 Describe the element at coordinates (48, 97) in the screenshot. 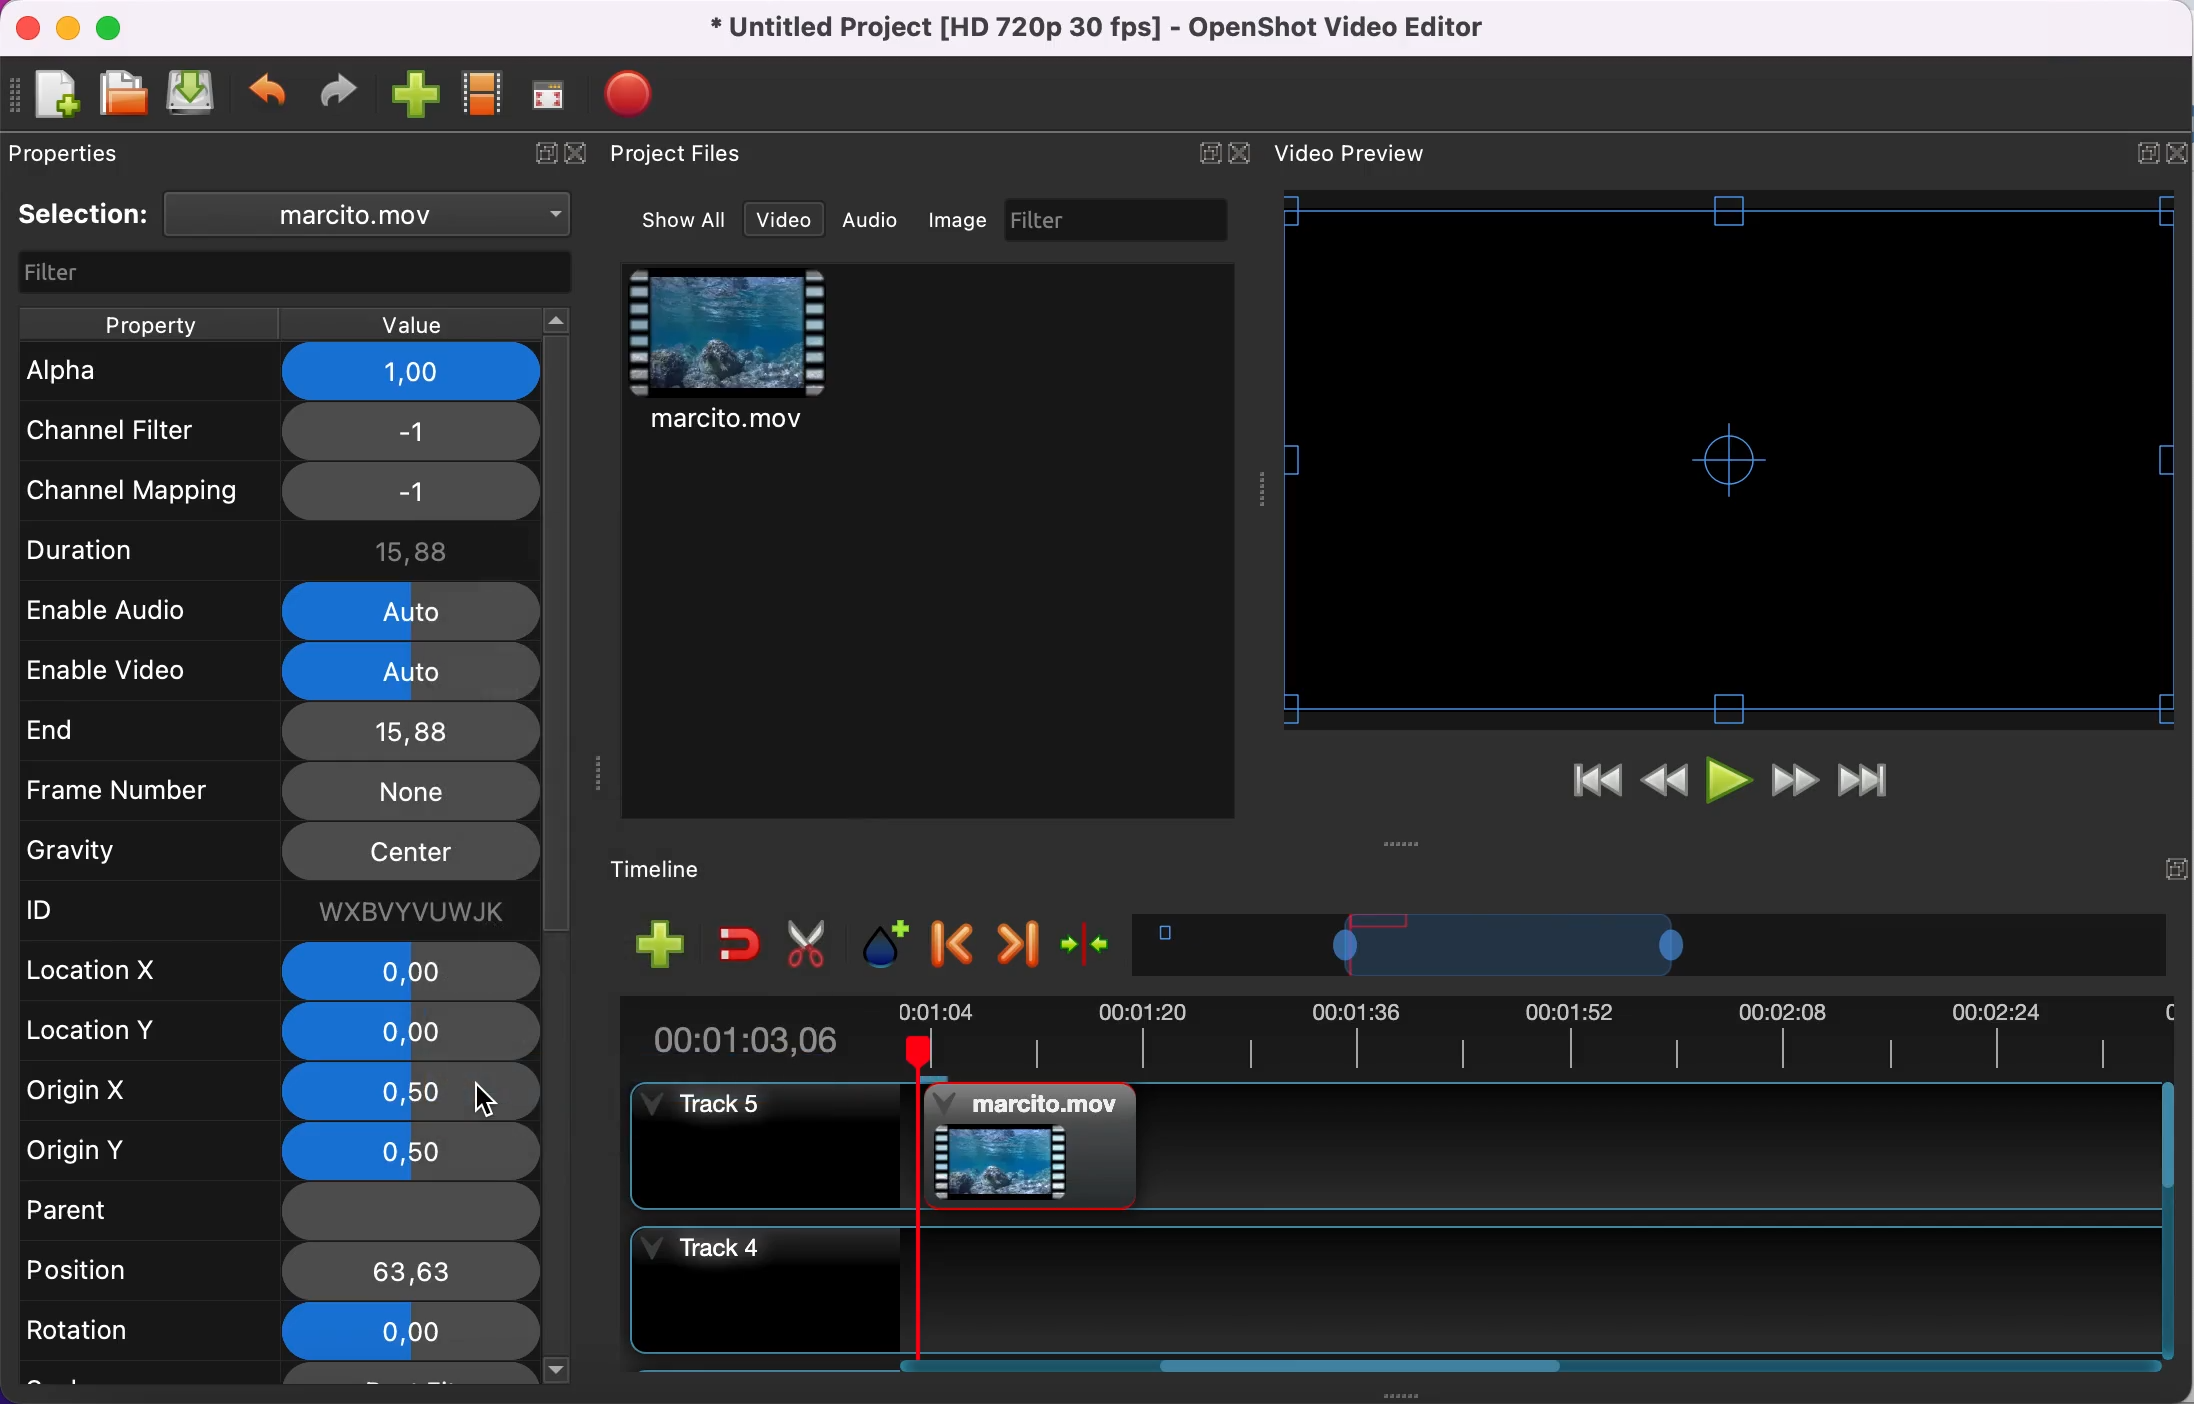

I see `new file` at that location.